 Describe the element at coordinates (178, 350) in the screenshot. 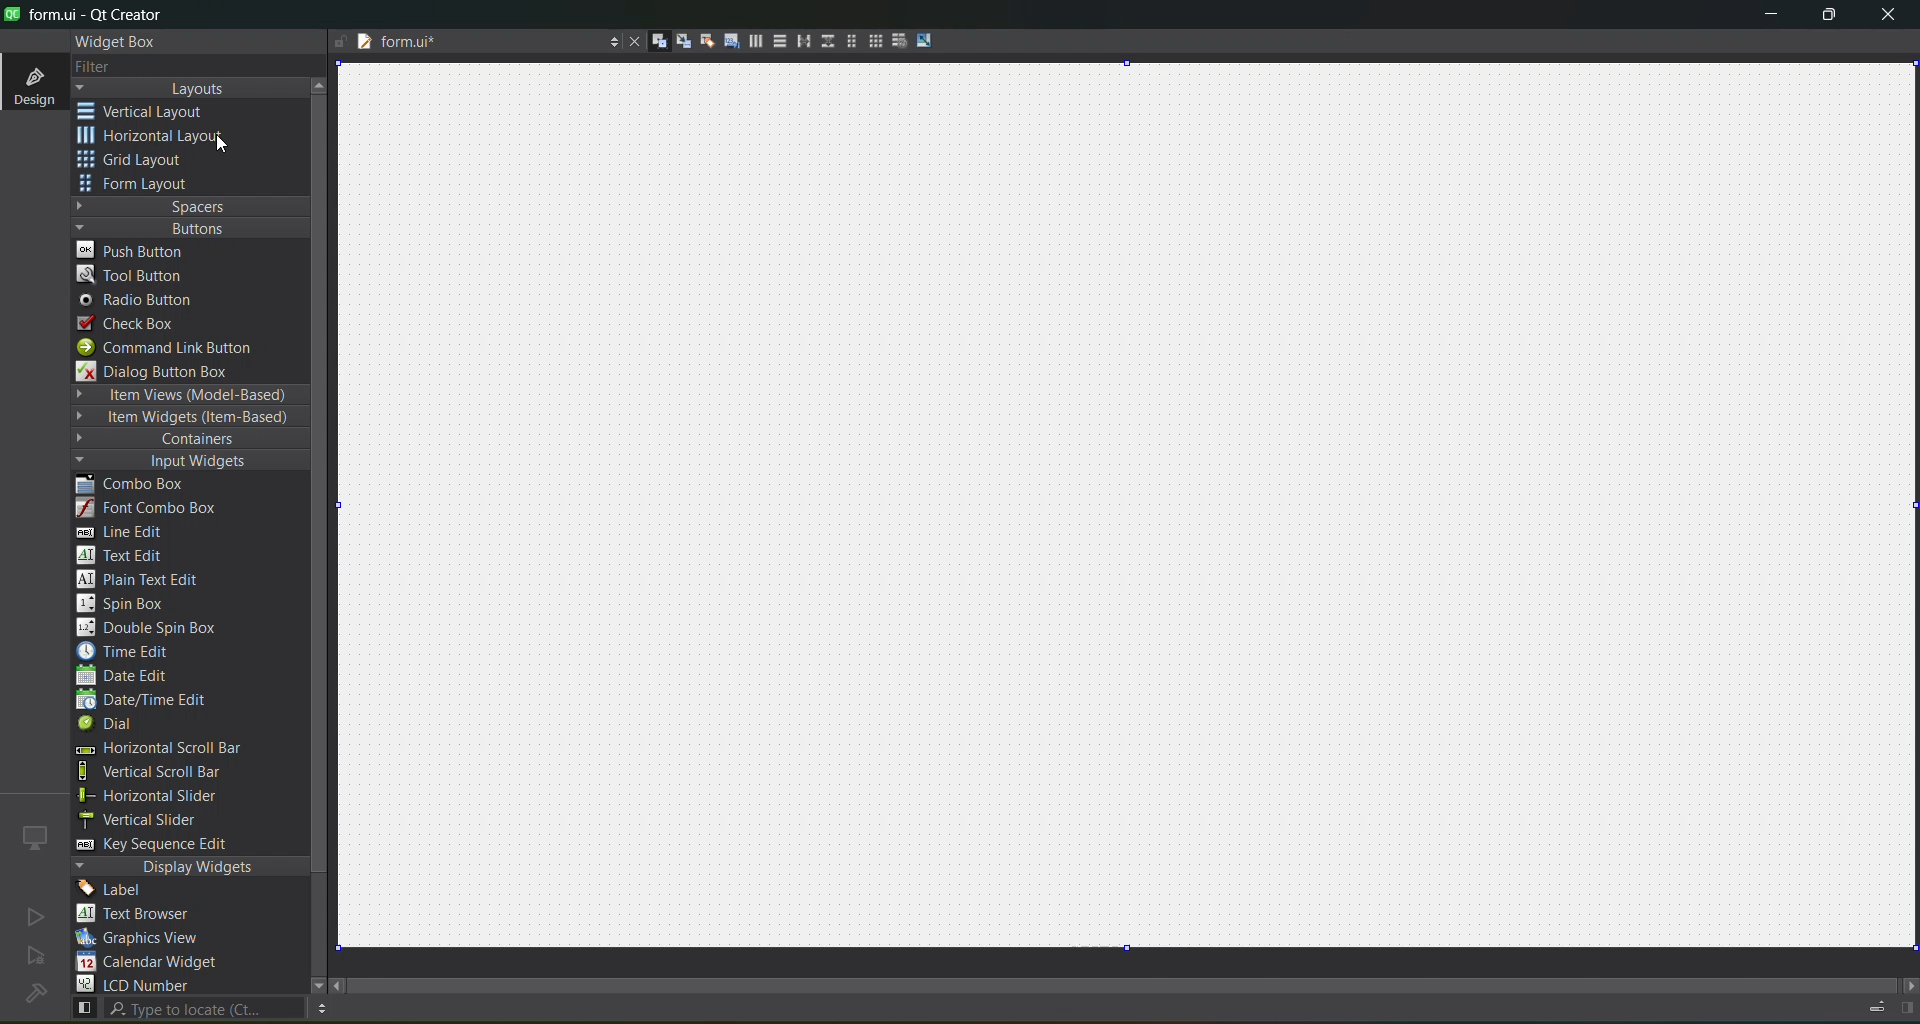

I see `command` at that location.